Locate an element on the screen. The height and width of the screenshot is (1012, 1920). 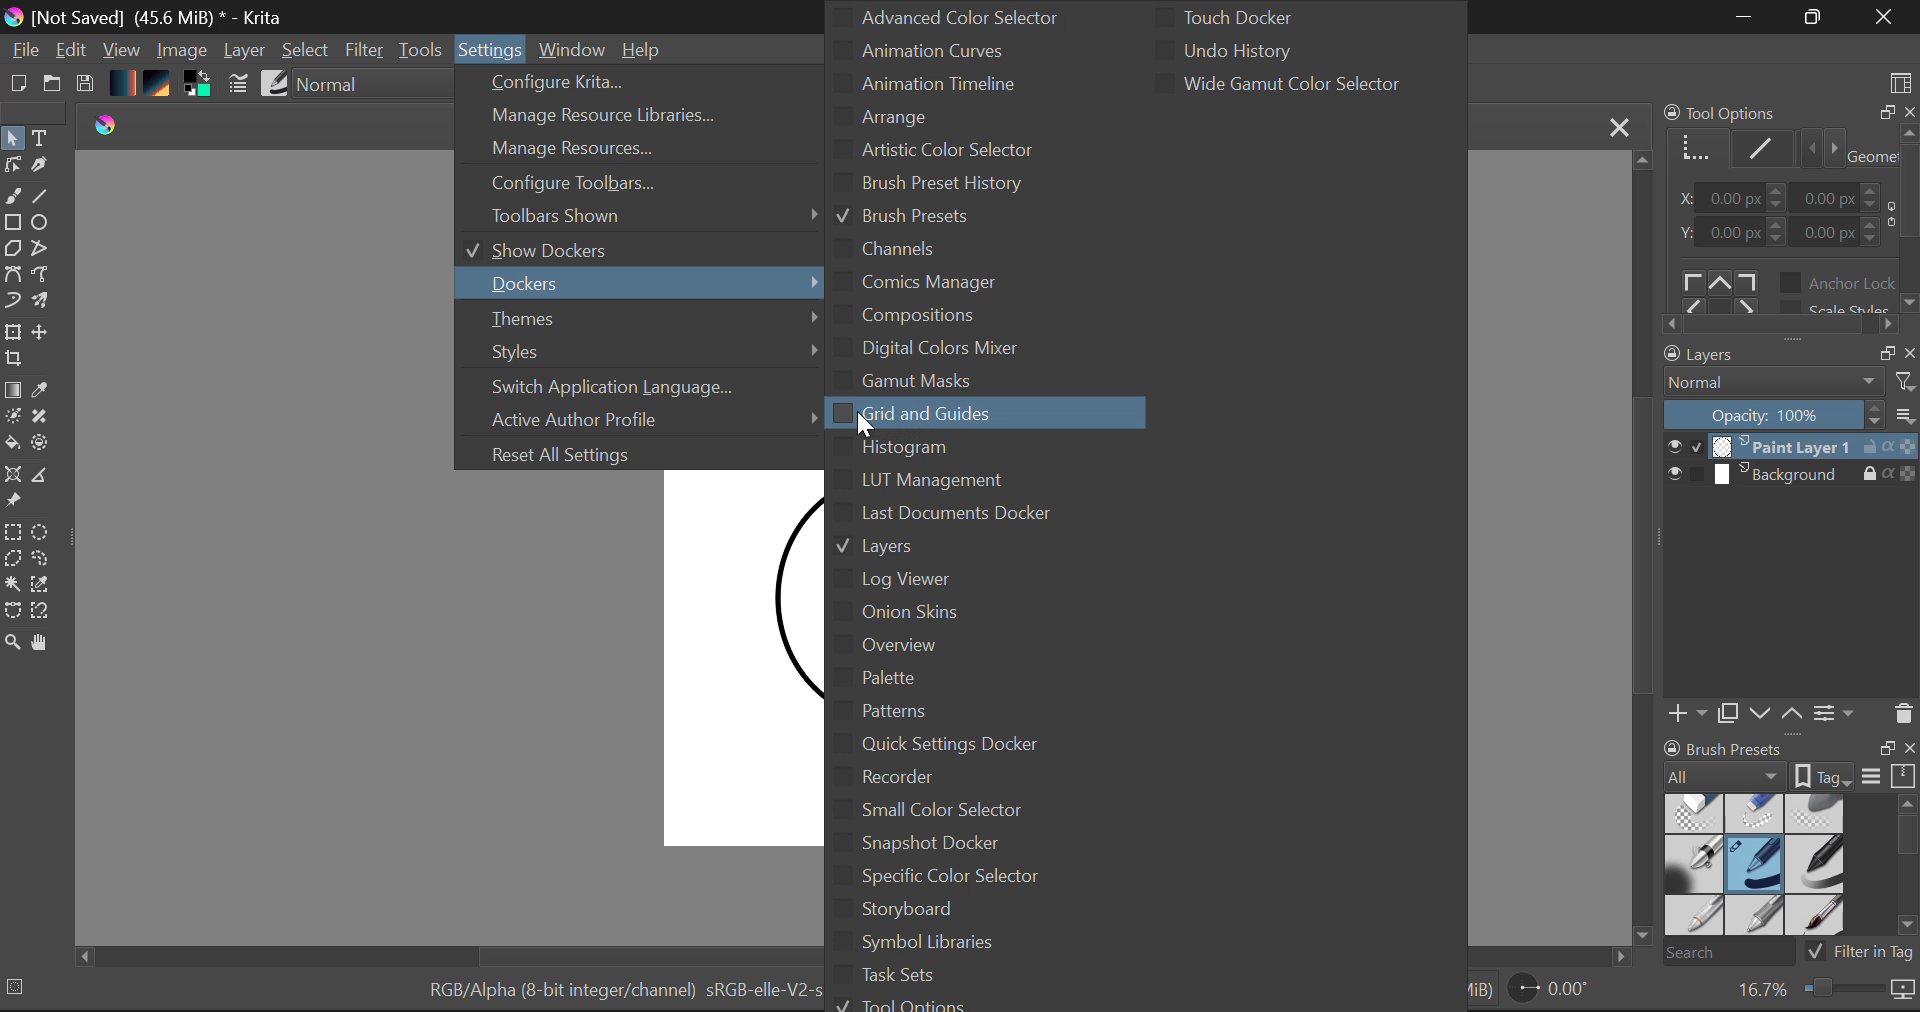
Filter is located at coordinates (362, 51).